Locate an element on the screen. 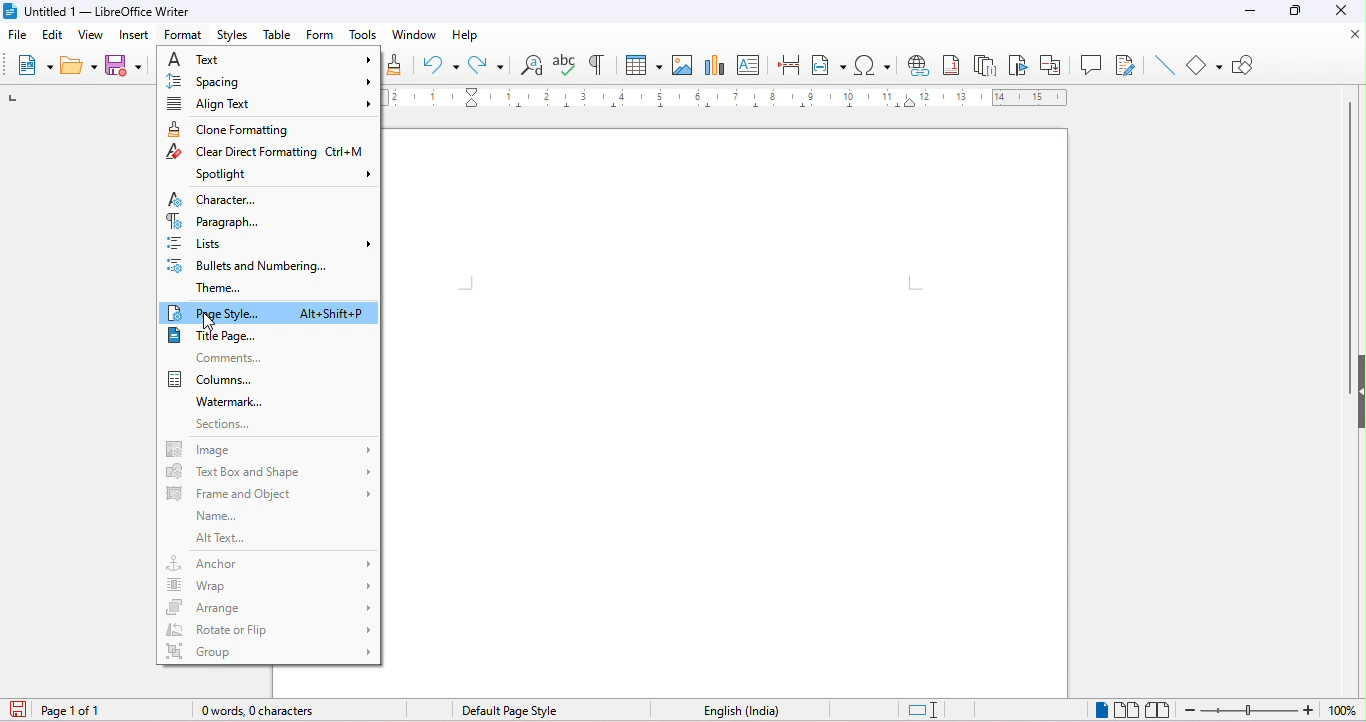 The image size is (1366, 722). help is located at coordinates (465, 35).